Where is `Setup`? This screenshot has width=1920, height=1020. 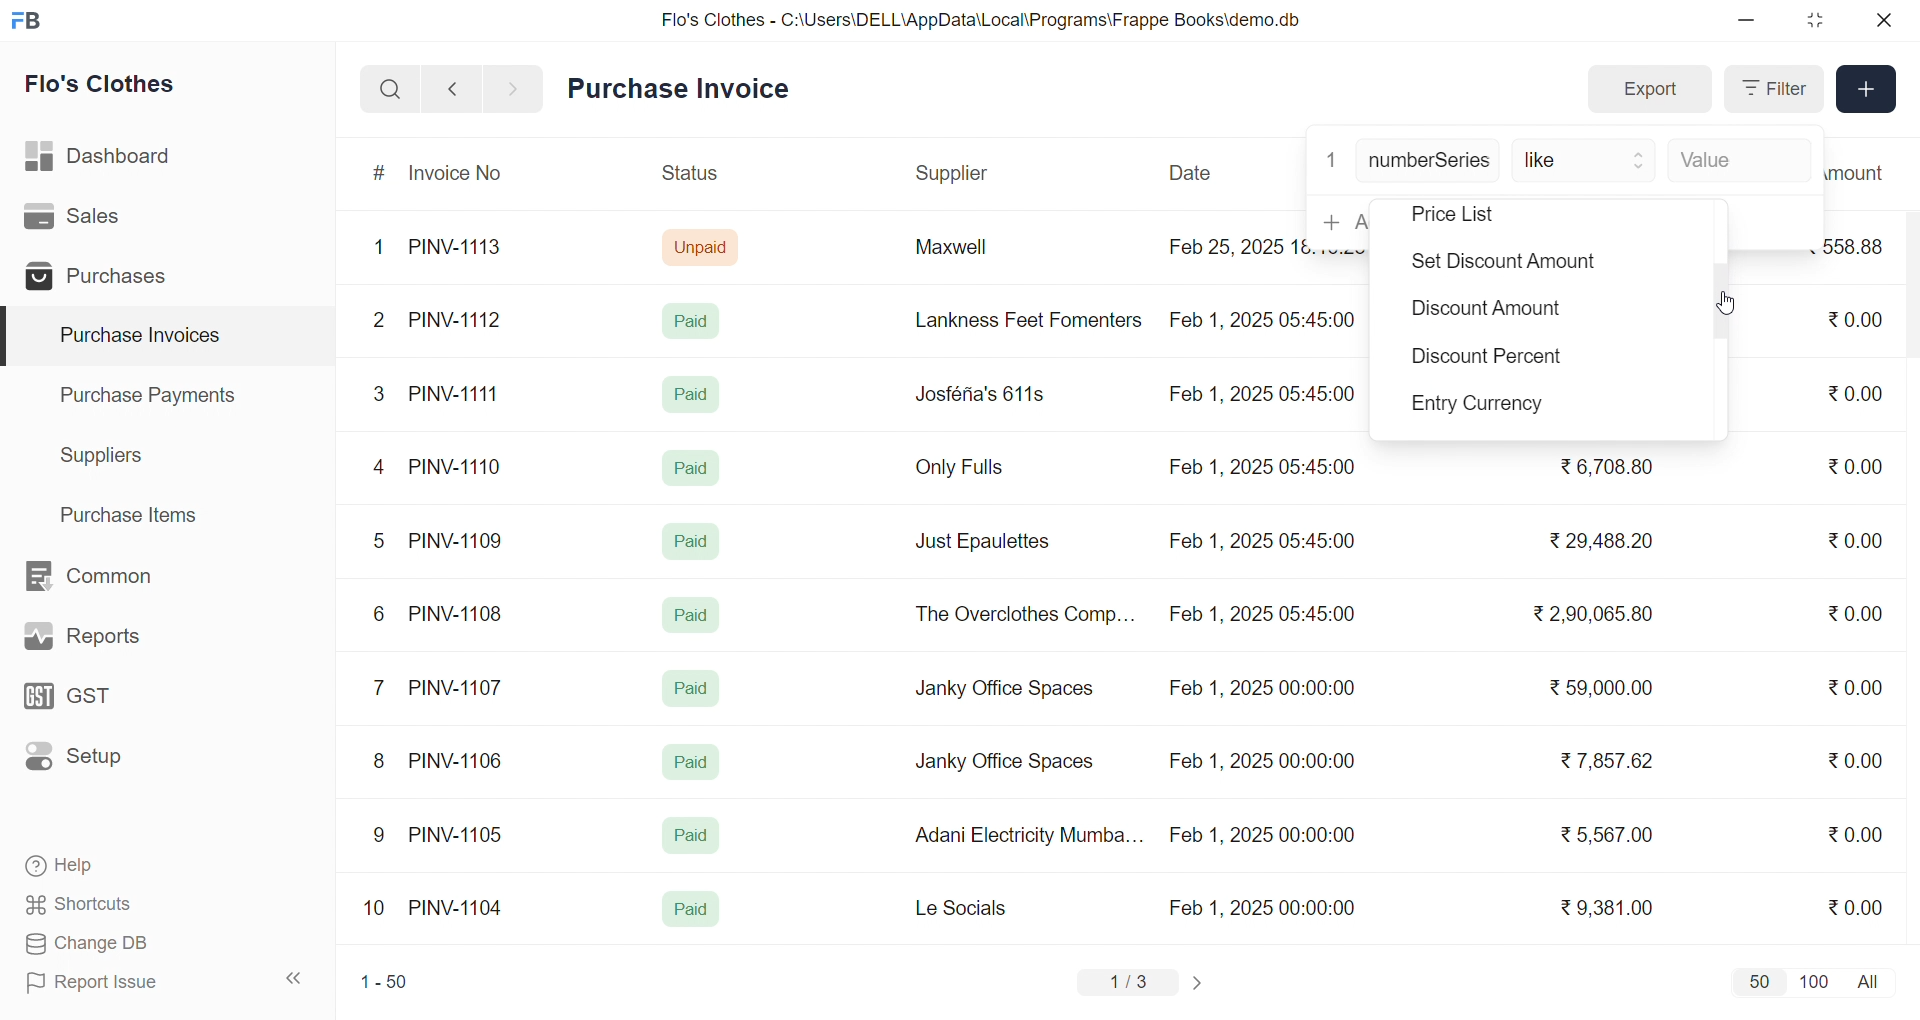
Setup is located at coordinates (104, 763).